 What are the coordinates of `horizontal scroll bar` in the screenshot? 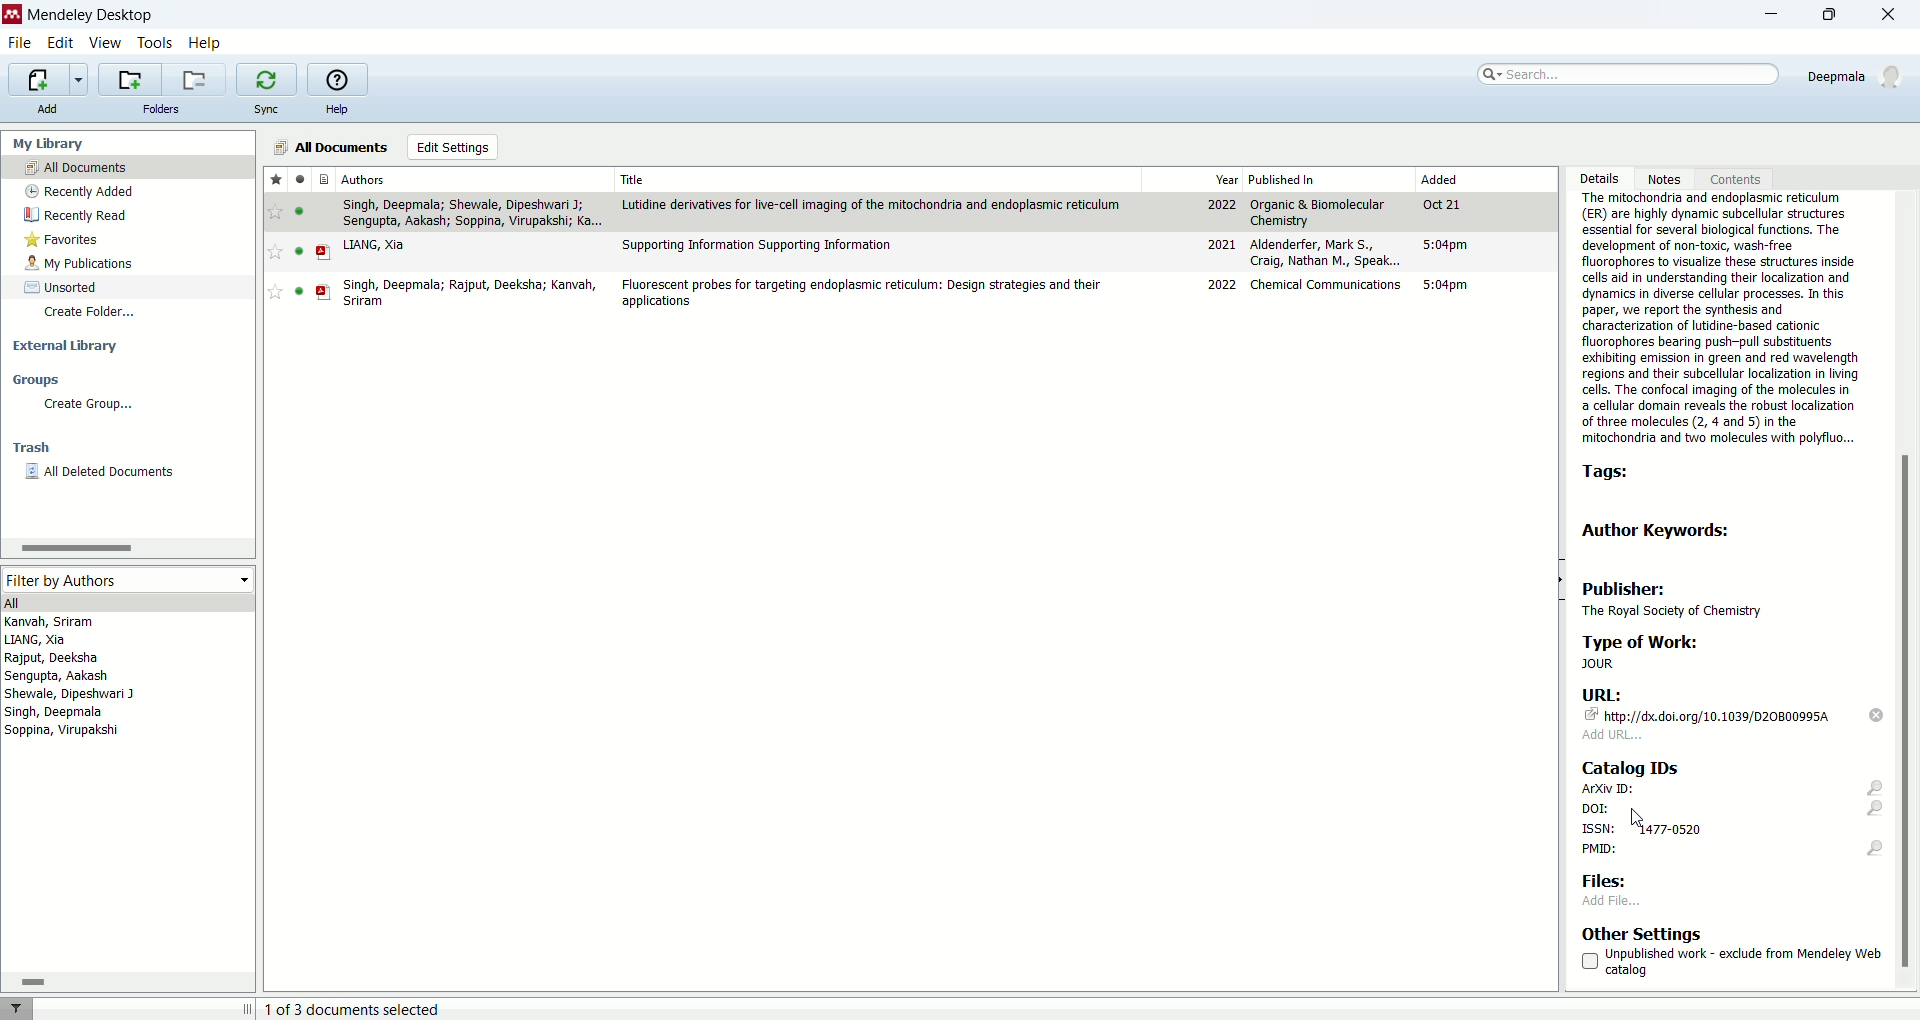 It's located at (126, 547).